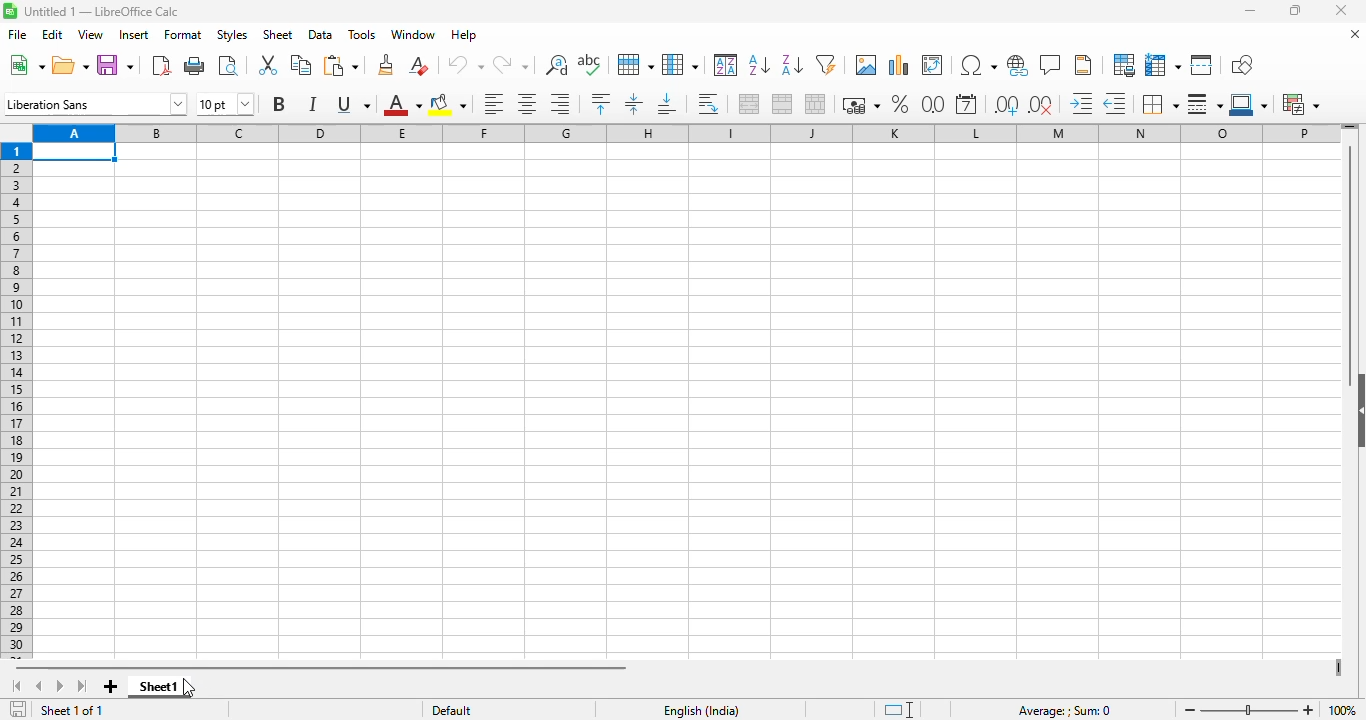  Describe the element at coordinates (1250, 104) in the screenshot. I see `border color` at that location.